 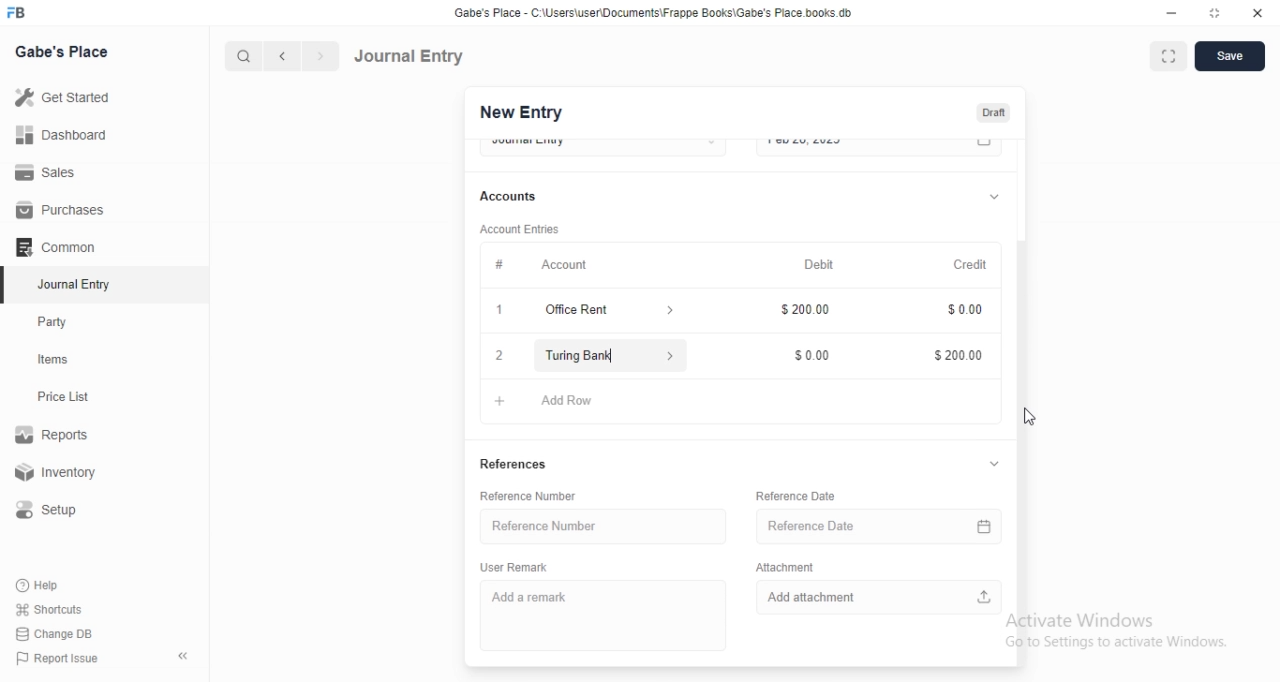 What do you see at coordinates (498, 307) in the screenshot?
I see `1` at bounding box center [498, 307].